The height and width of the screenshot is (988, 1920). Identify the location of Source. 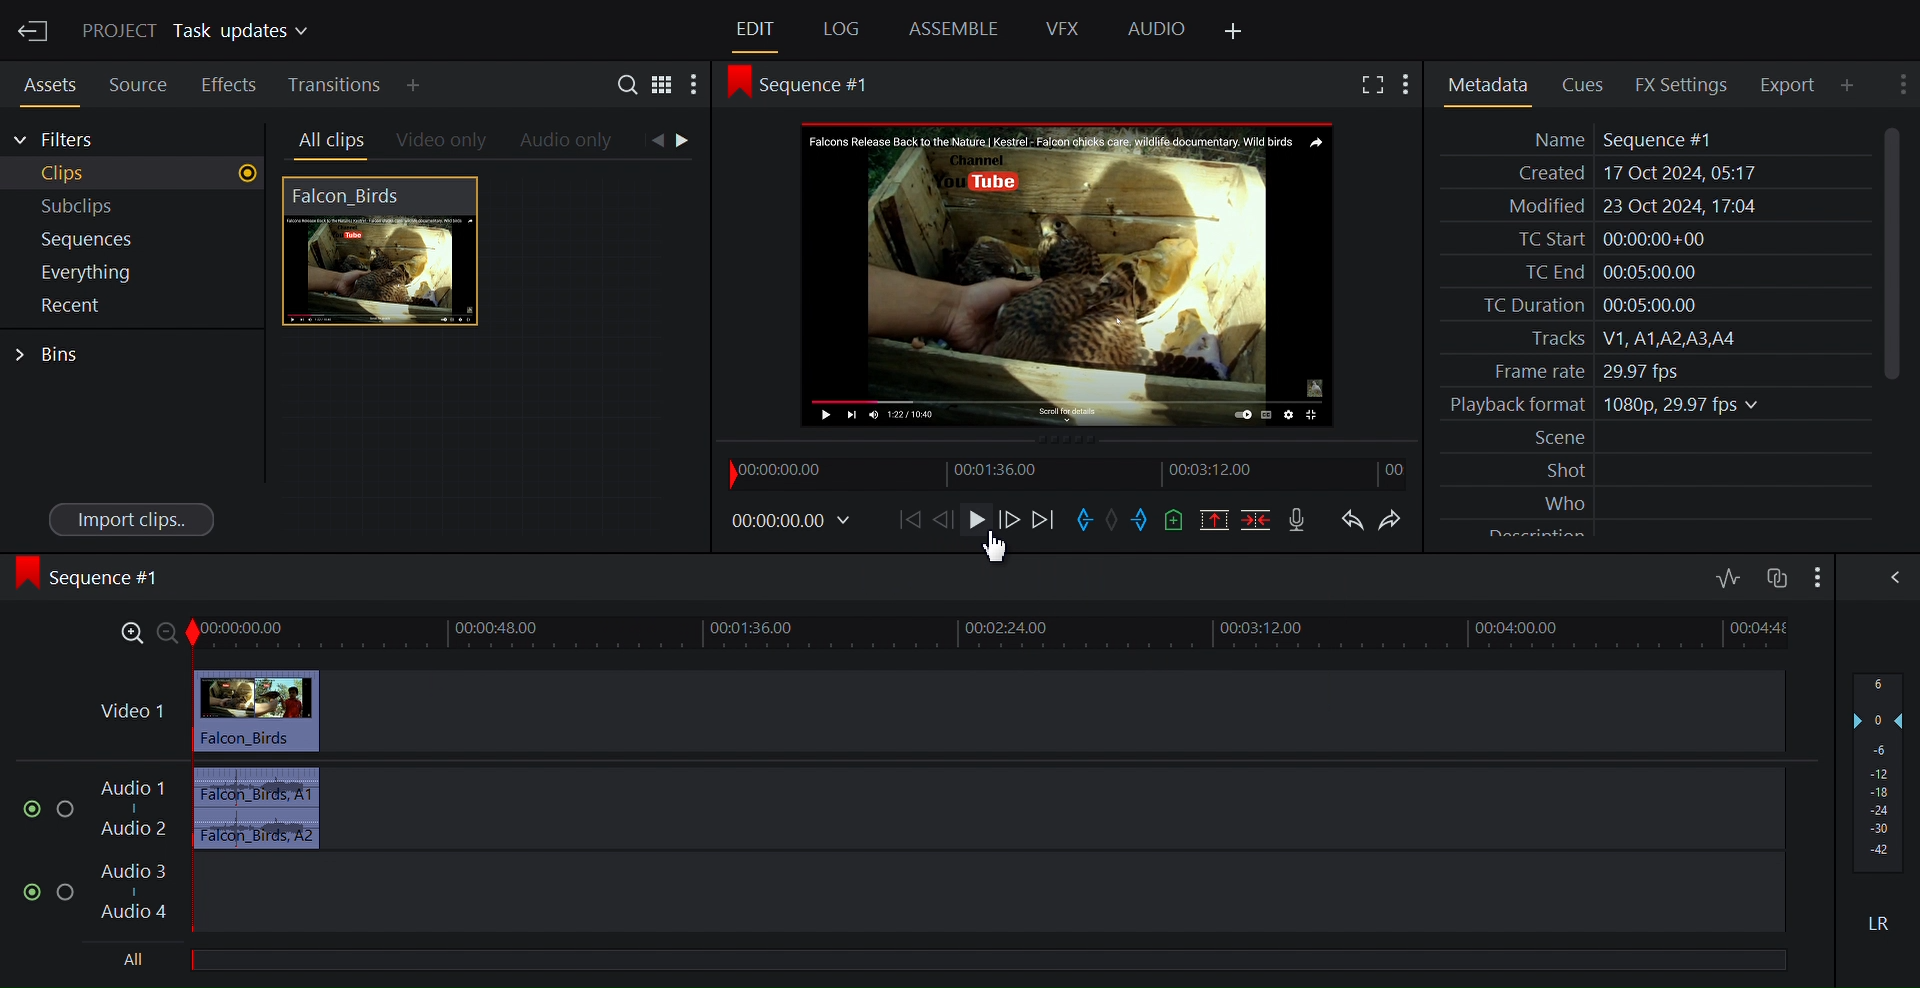
(139, 82).